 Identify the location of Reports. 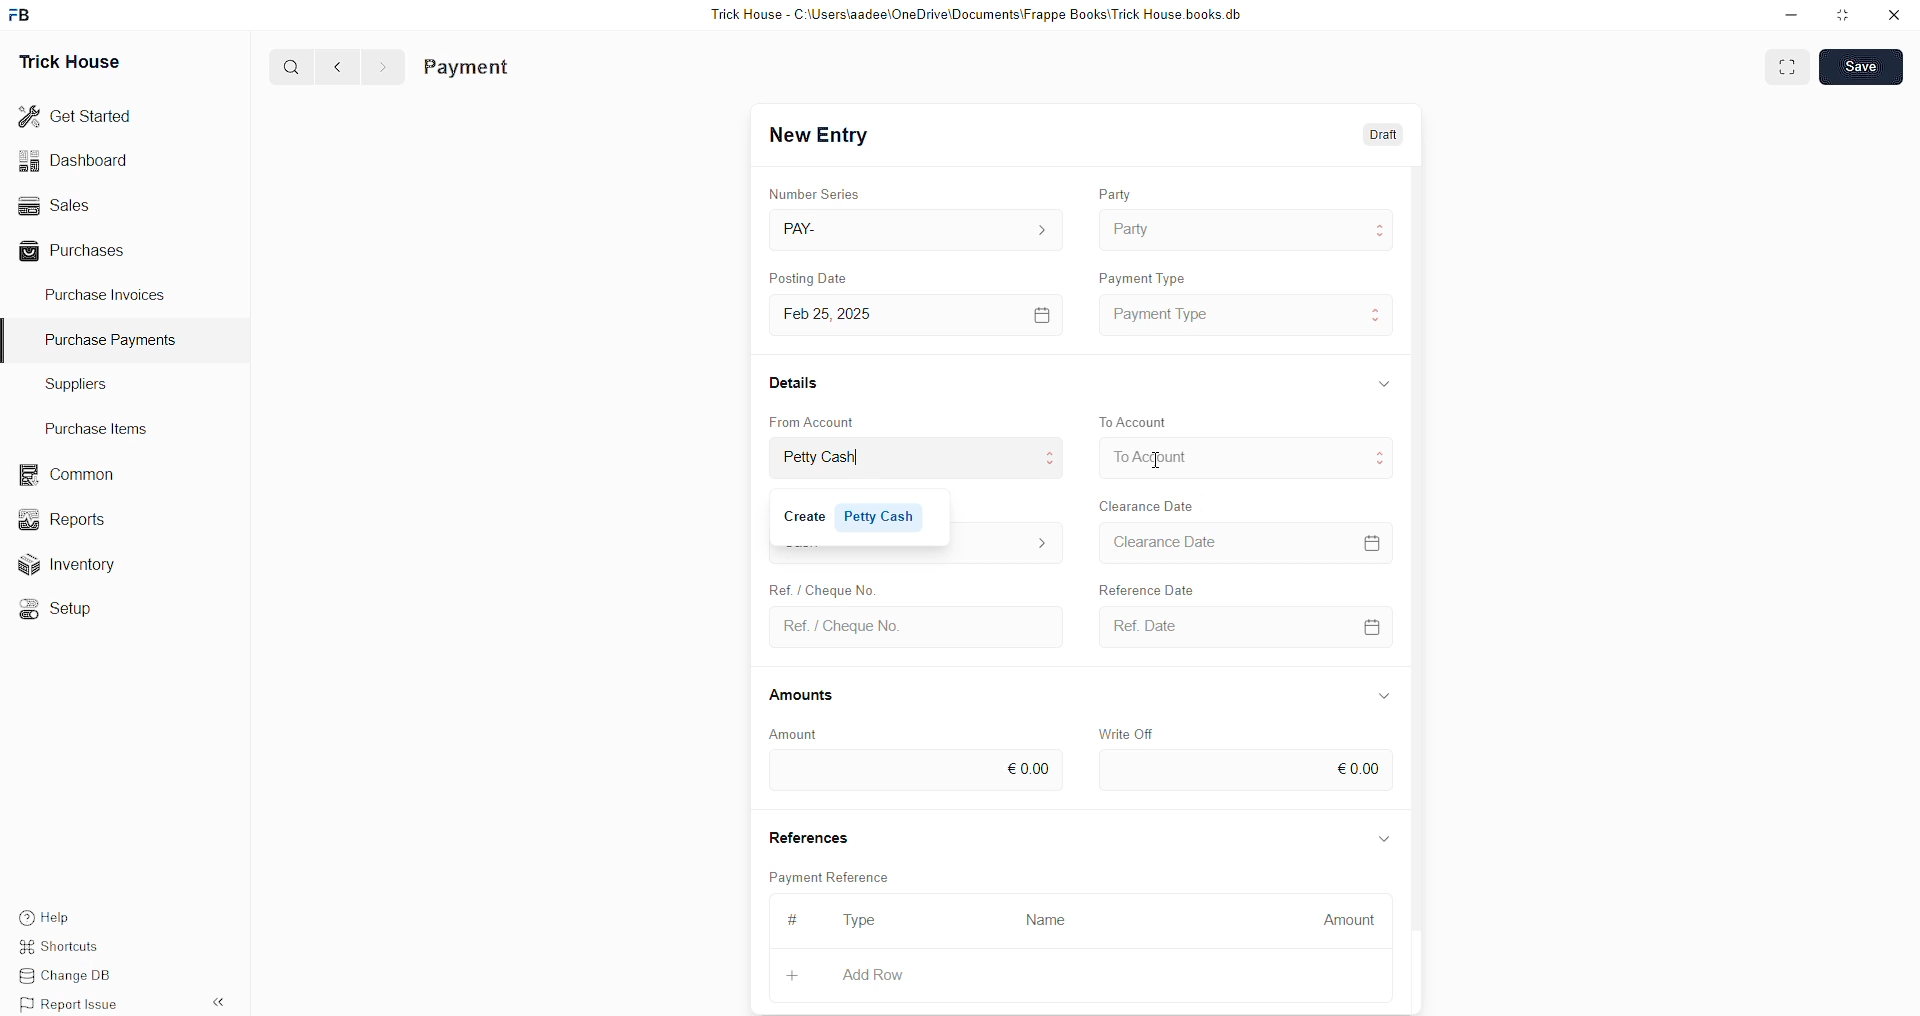
(69, 517).